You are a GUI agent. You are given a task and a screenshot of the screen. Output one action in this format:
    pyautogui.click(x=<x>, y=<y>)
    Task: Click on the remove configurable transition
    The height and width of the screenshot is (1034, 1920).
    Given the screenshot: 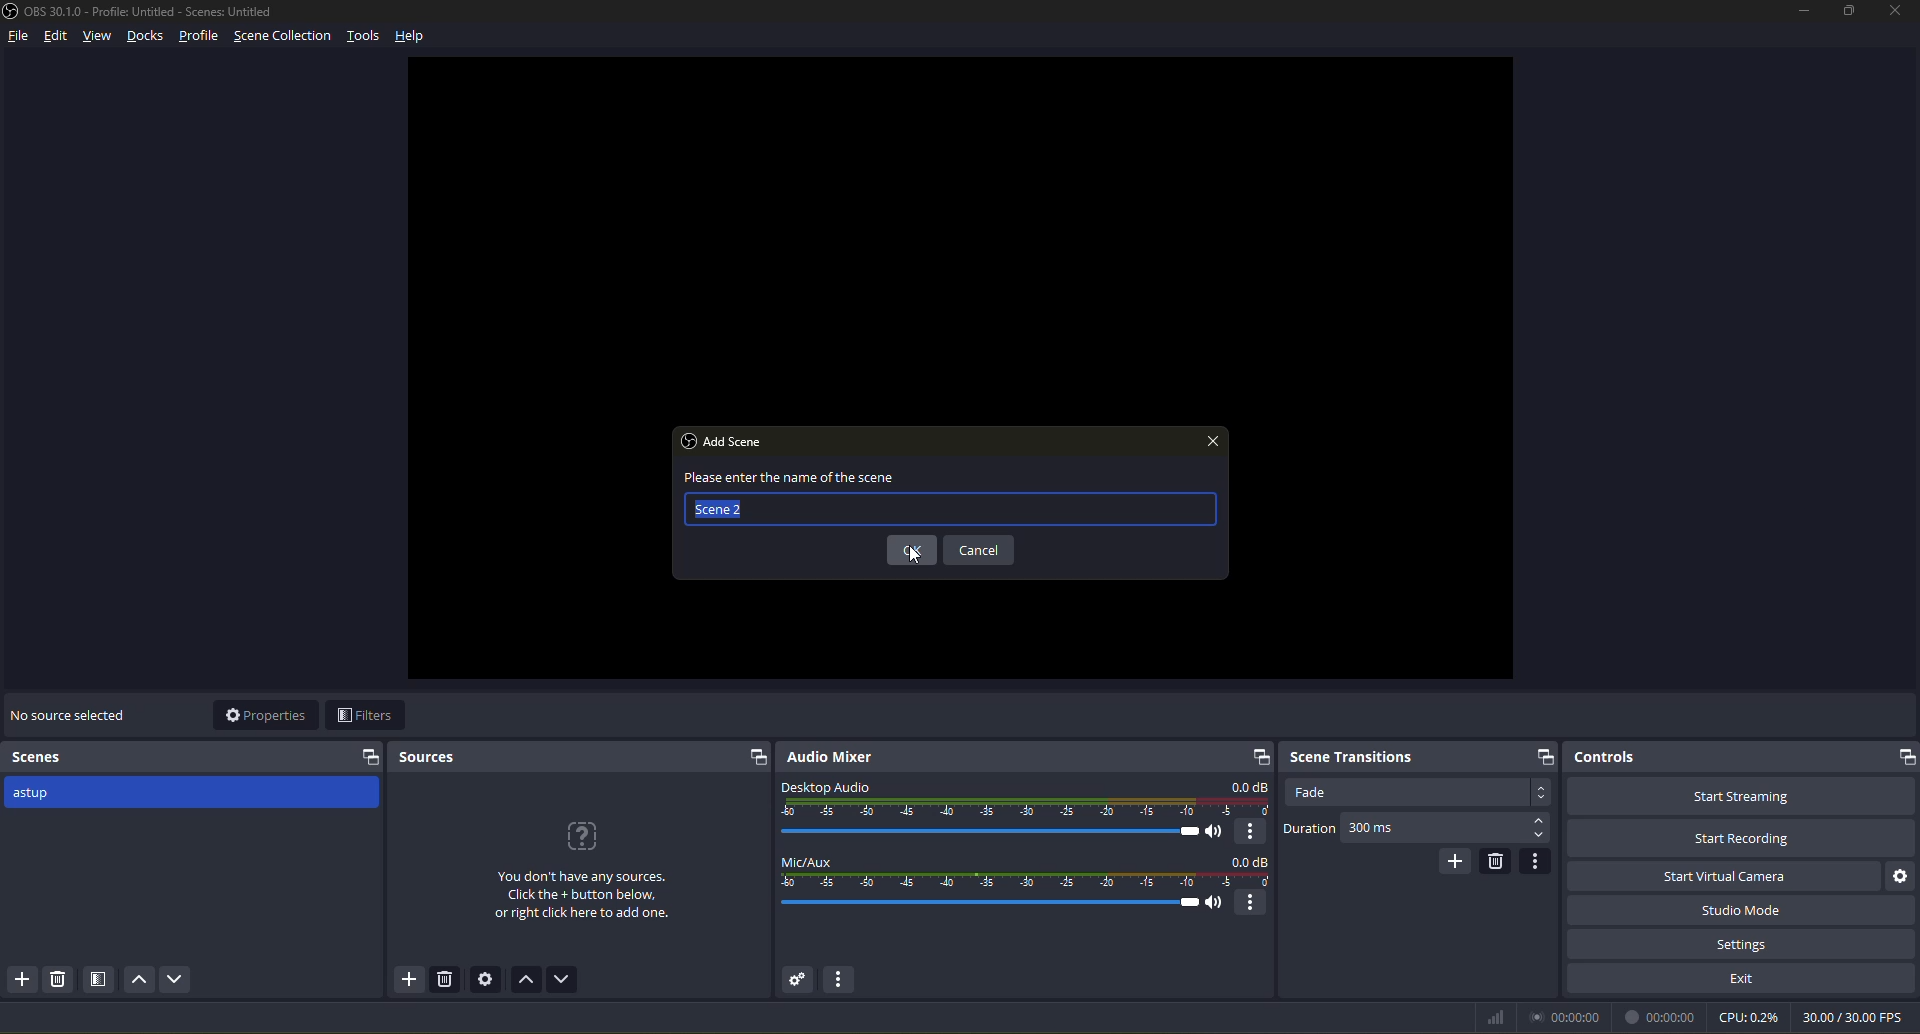 What is the action you would take?
    pyautogui.click(x=1496, y=861)
    